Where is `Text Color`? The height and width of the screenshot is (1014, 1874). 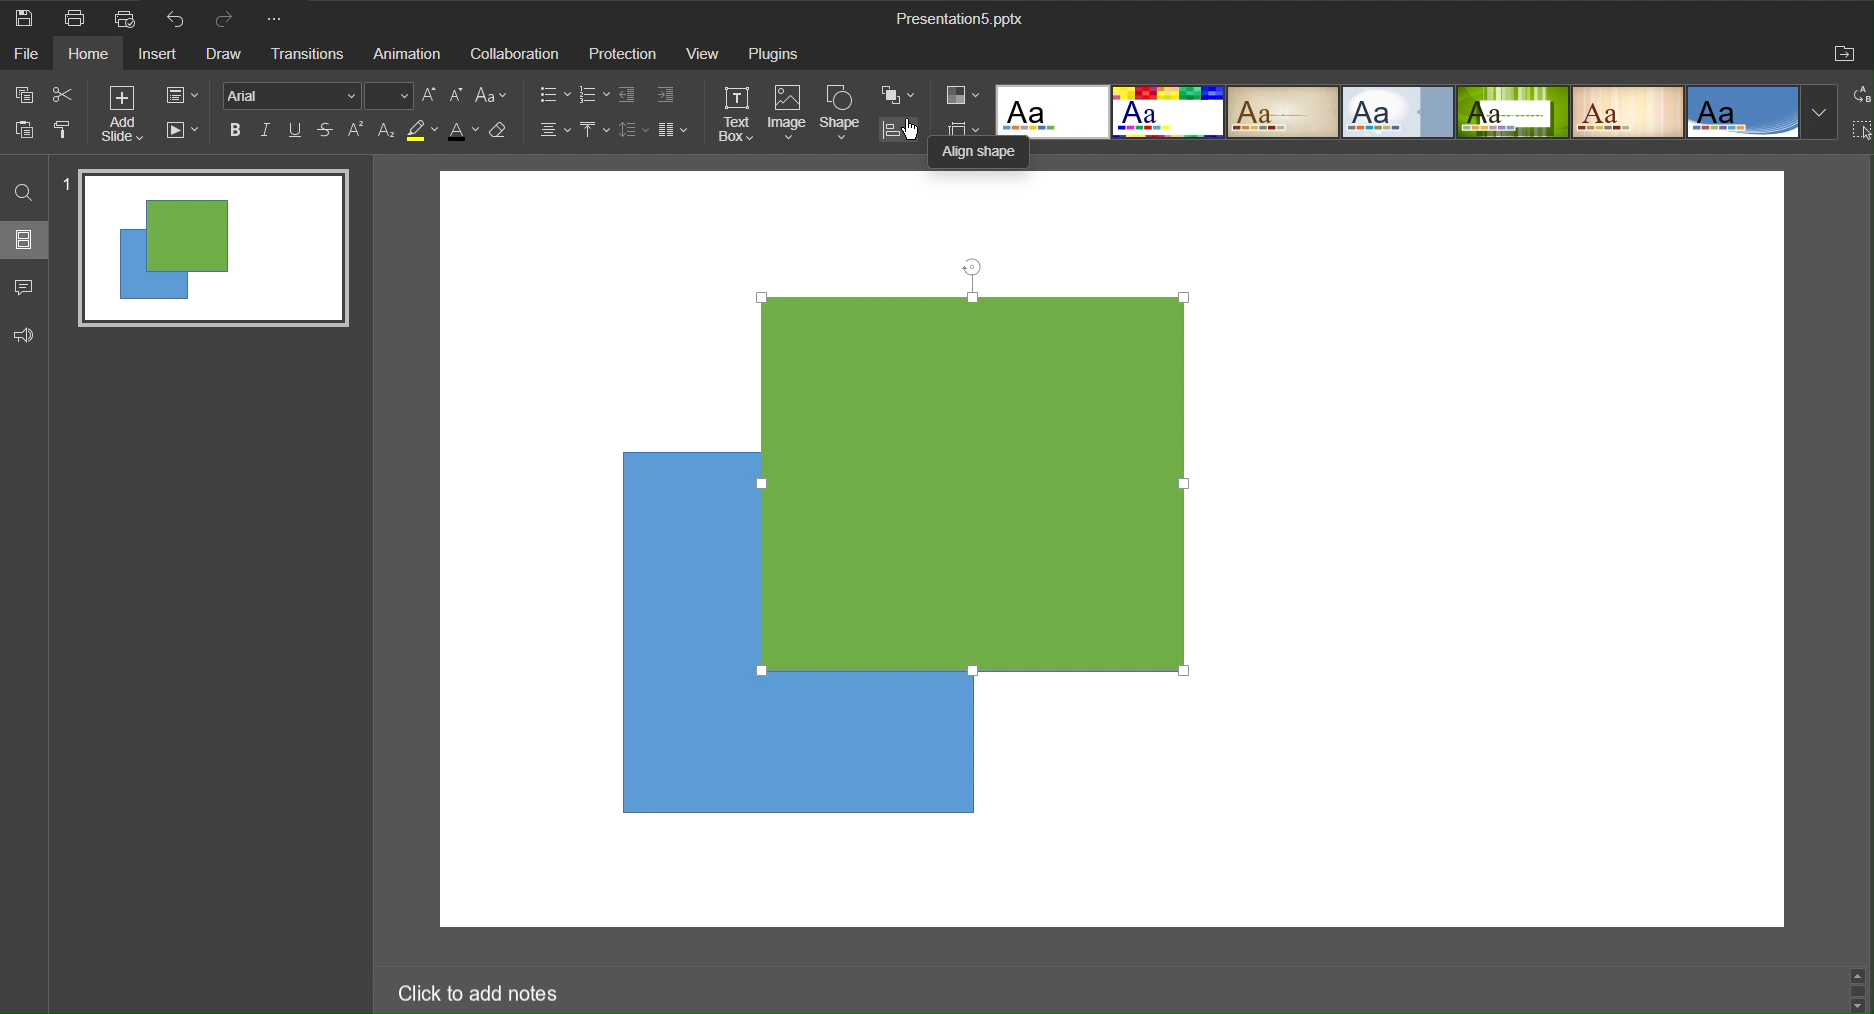 Text Color is located at coordinates (465, 131).